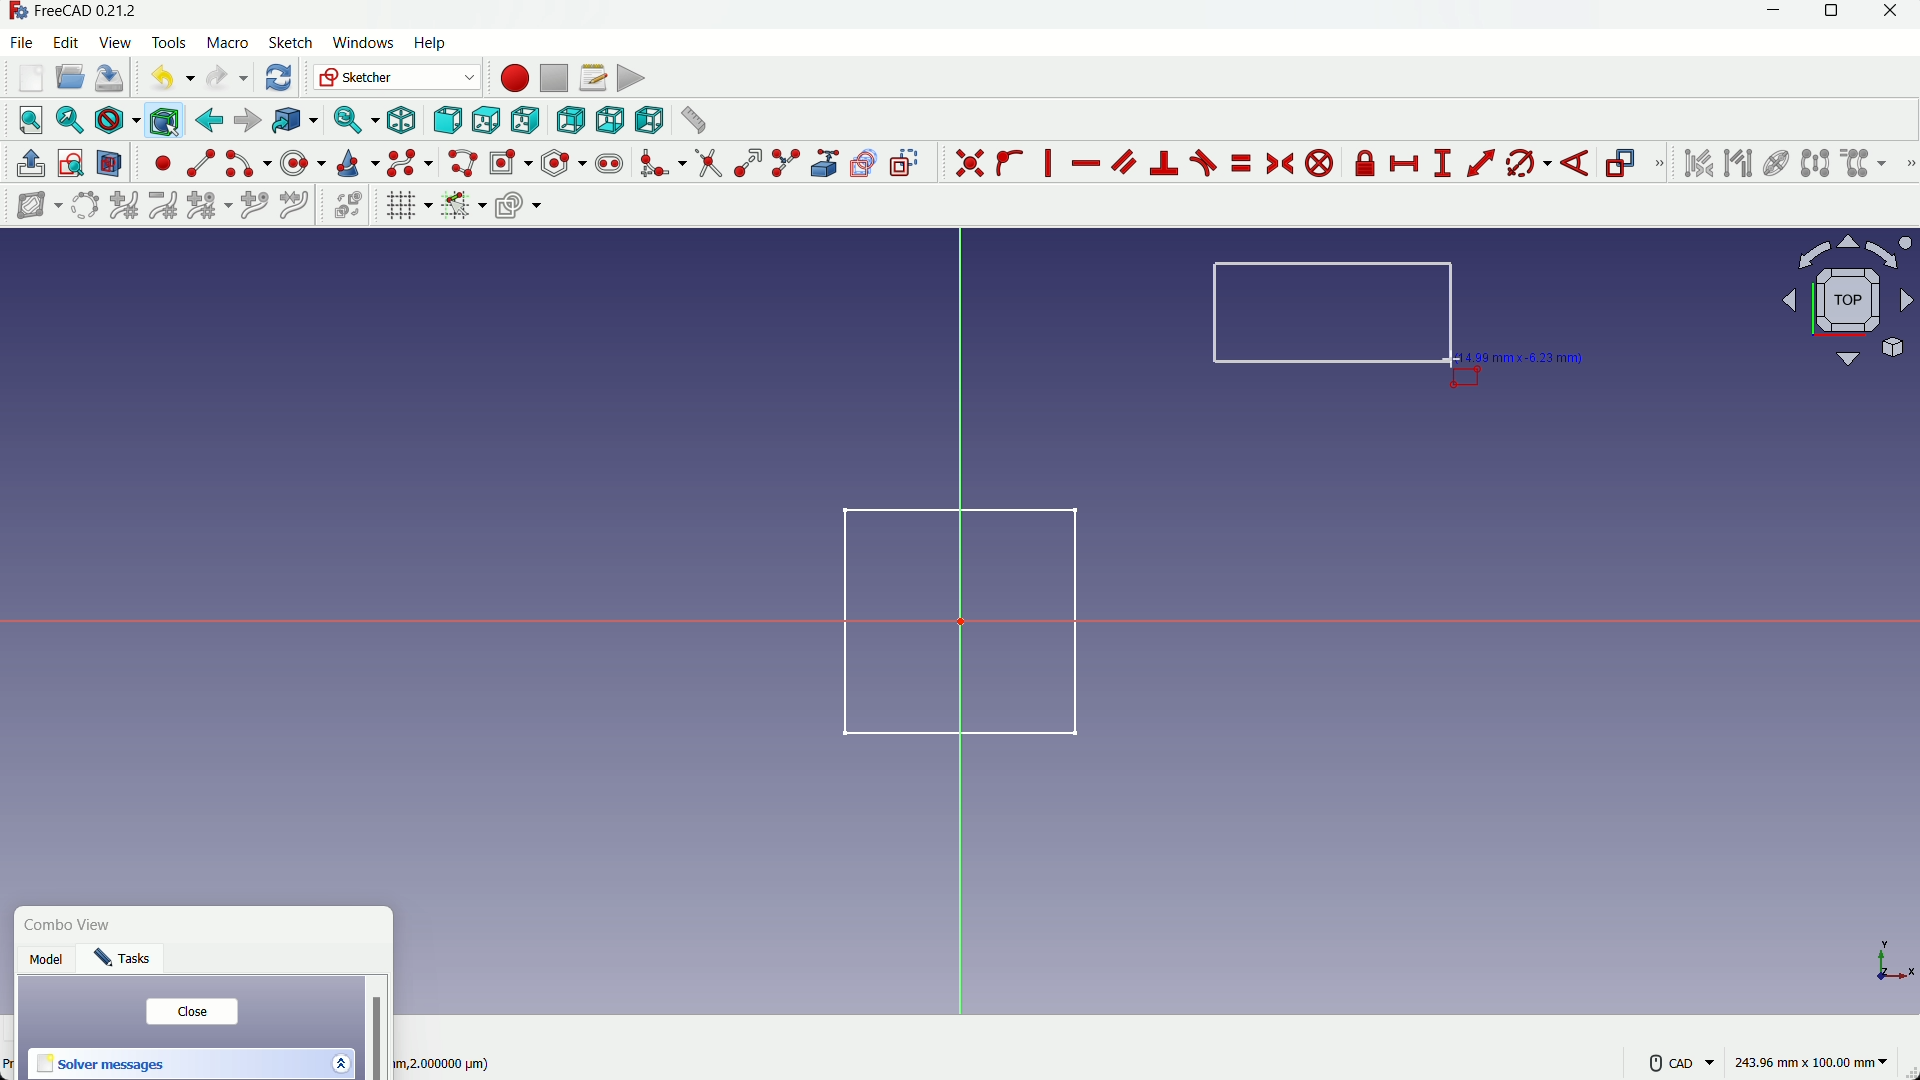  Describe the element at coordinates (163, 120) in the screenshot. I see `bounding box` at that location.